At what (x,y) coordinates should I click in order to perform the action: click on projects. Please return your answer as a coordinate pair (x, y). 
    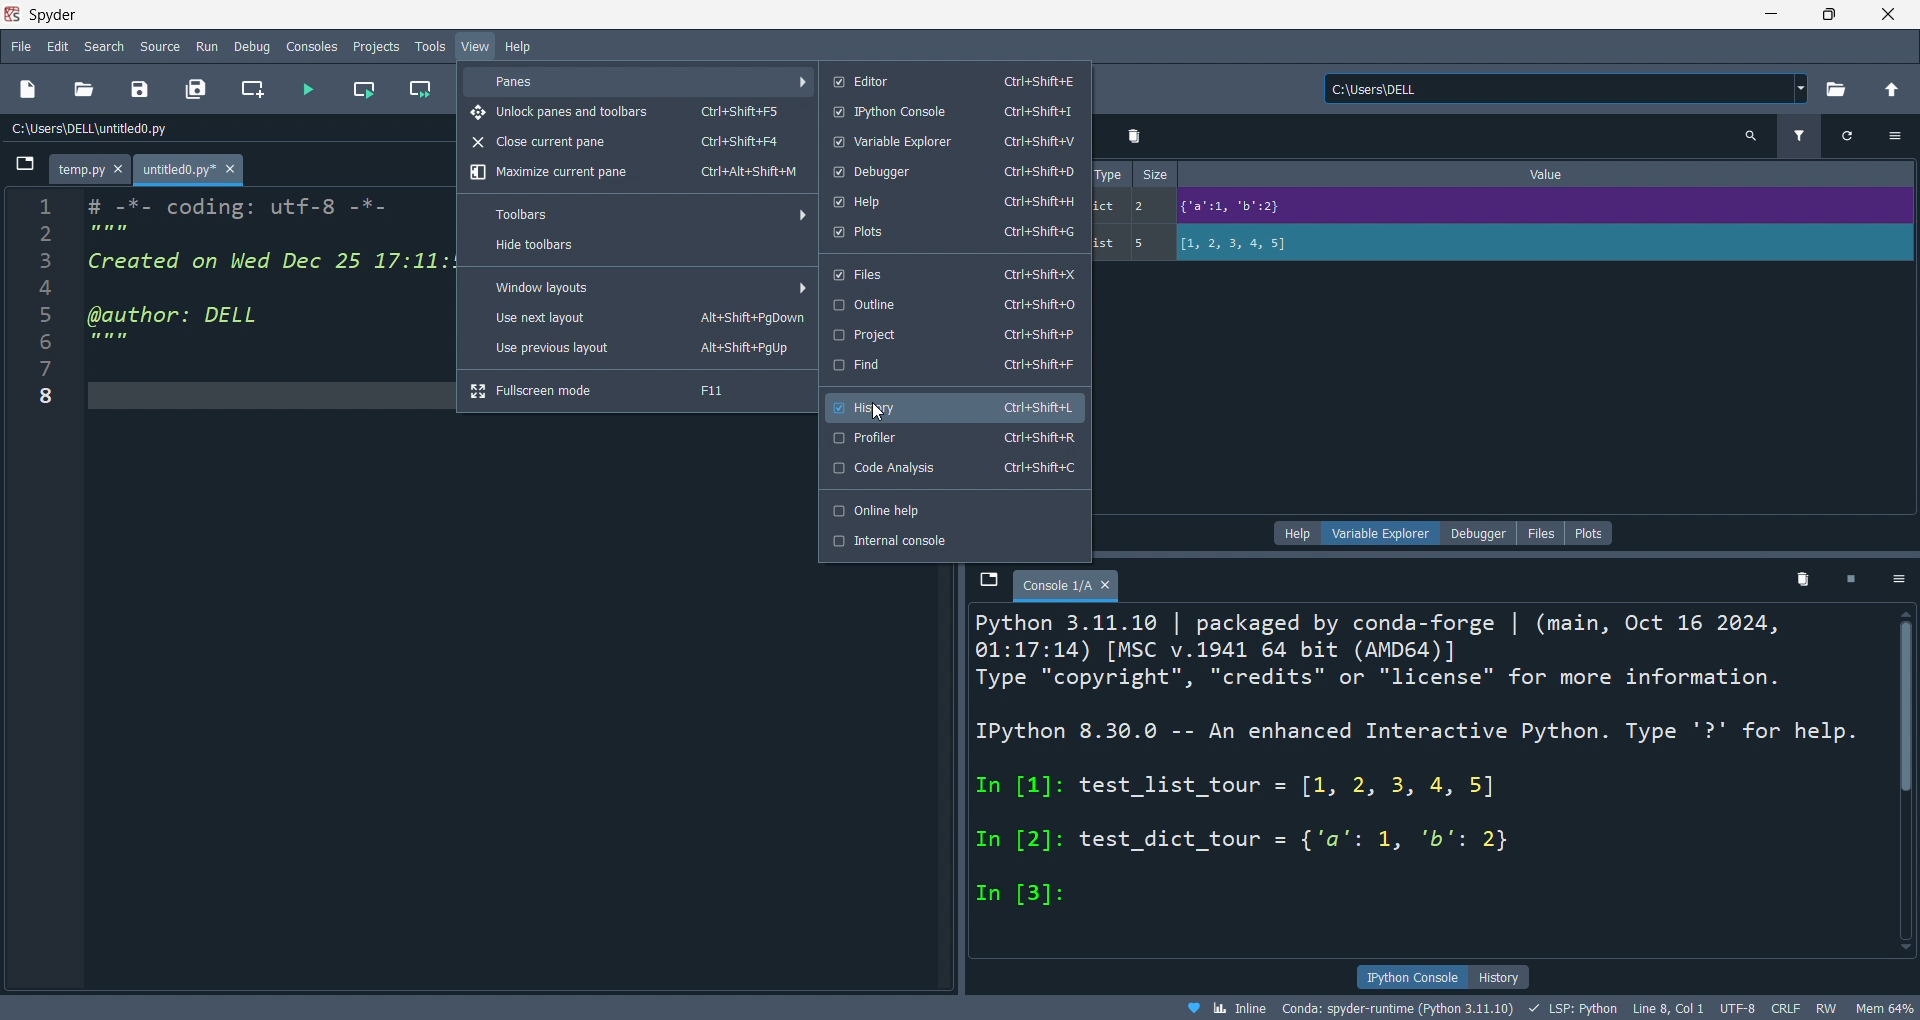
    Looking at the image, I should click on (374, 44).